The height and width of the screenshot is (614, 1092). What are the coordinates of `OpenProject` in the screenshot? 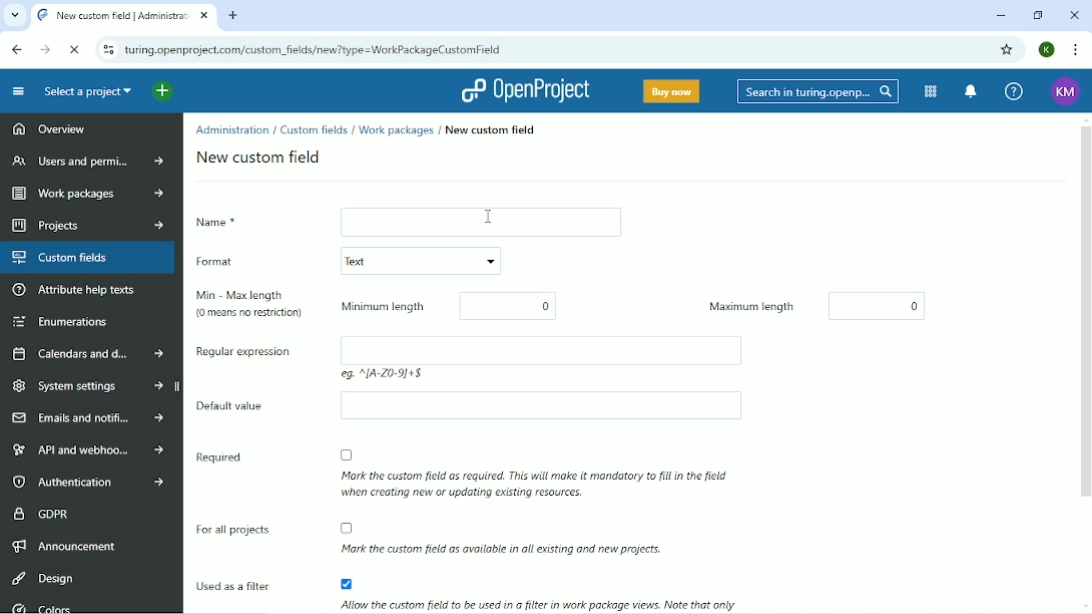 It's located at (530, 91).